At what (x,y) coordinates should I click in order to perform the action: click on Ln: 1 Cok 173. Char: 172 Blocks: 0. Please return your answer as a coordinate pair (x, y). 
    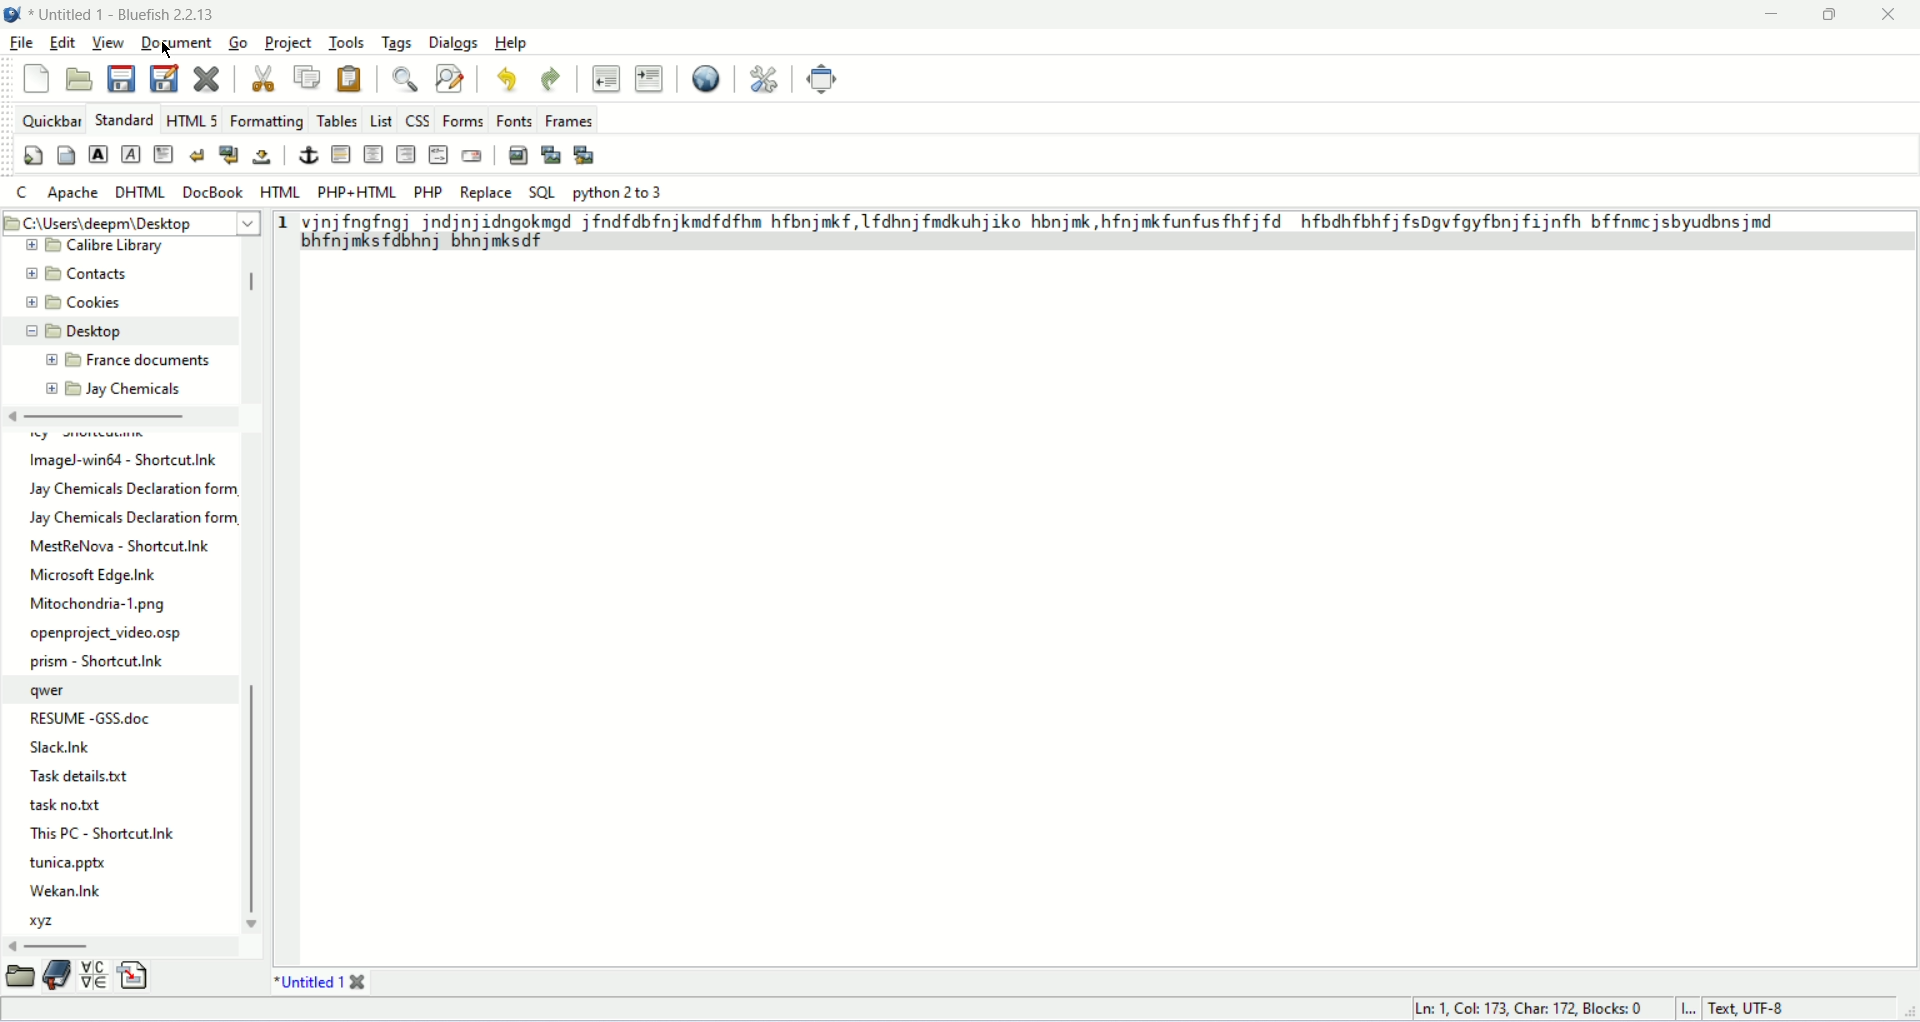
    Looking at the image, I should click on (1527, 1008).